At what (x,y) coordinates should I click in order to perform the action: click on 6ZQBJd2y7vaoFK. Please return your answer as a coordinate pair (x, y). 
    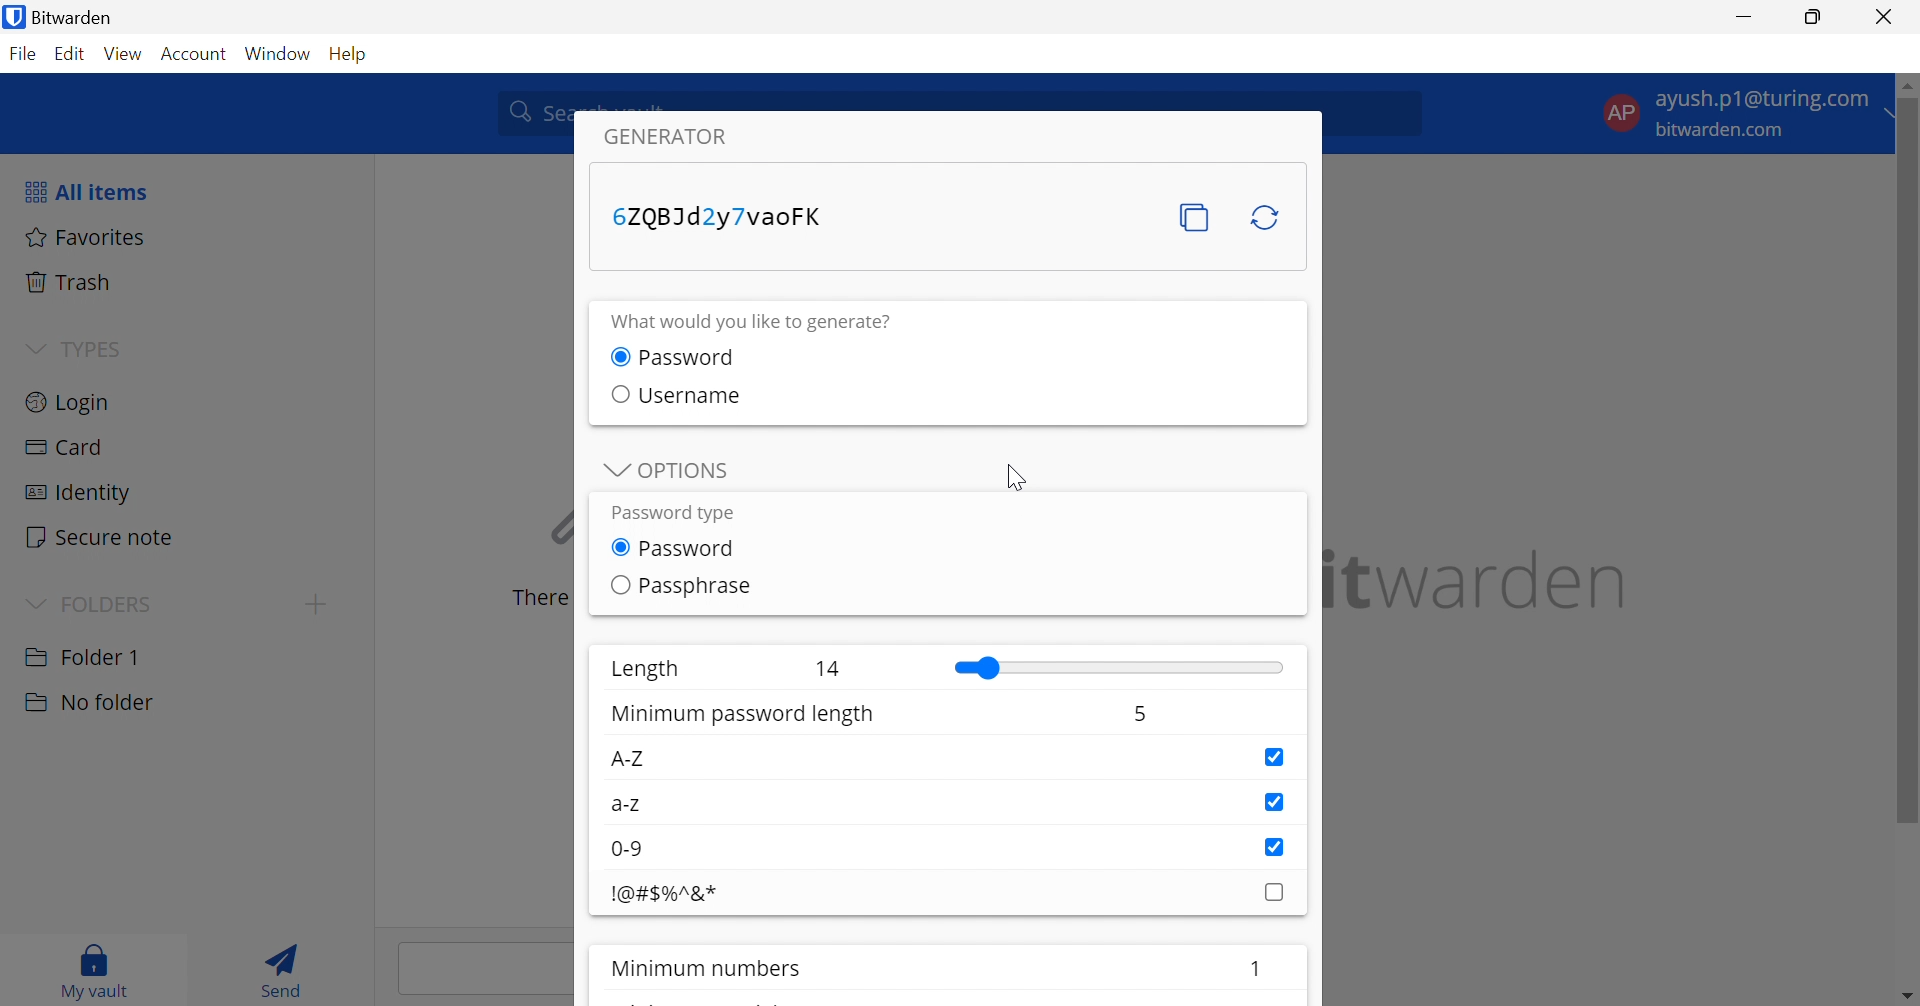
    Looking at the image, I should click on (719, 214).